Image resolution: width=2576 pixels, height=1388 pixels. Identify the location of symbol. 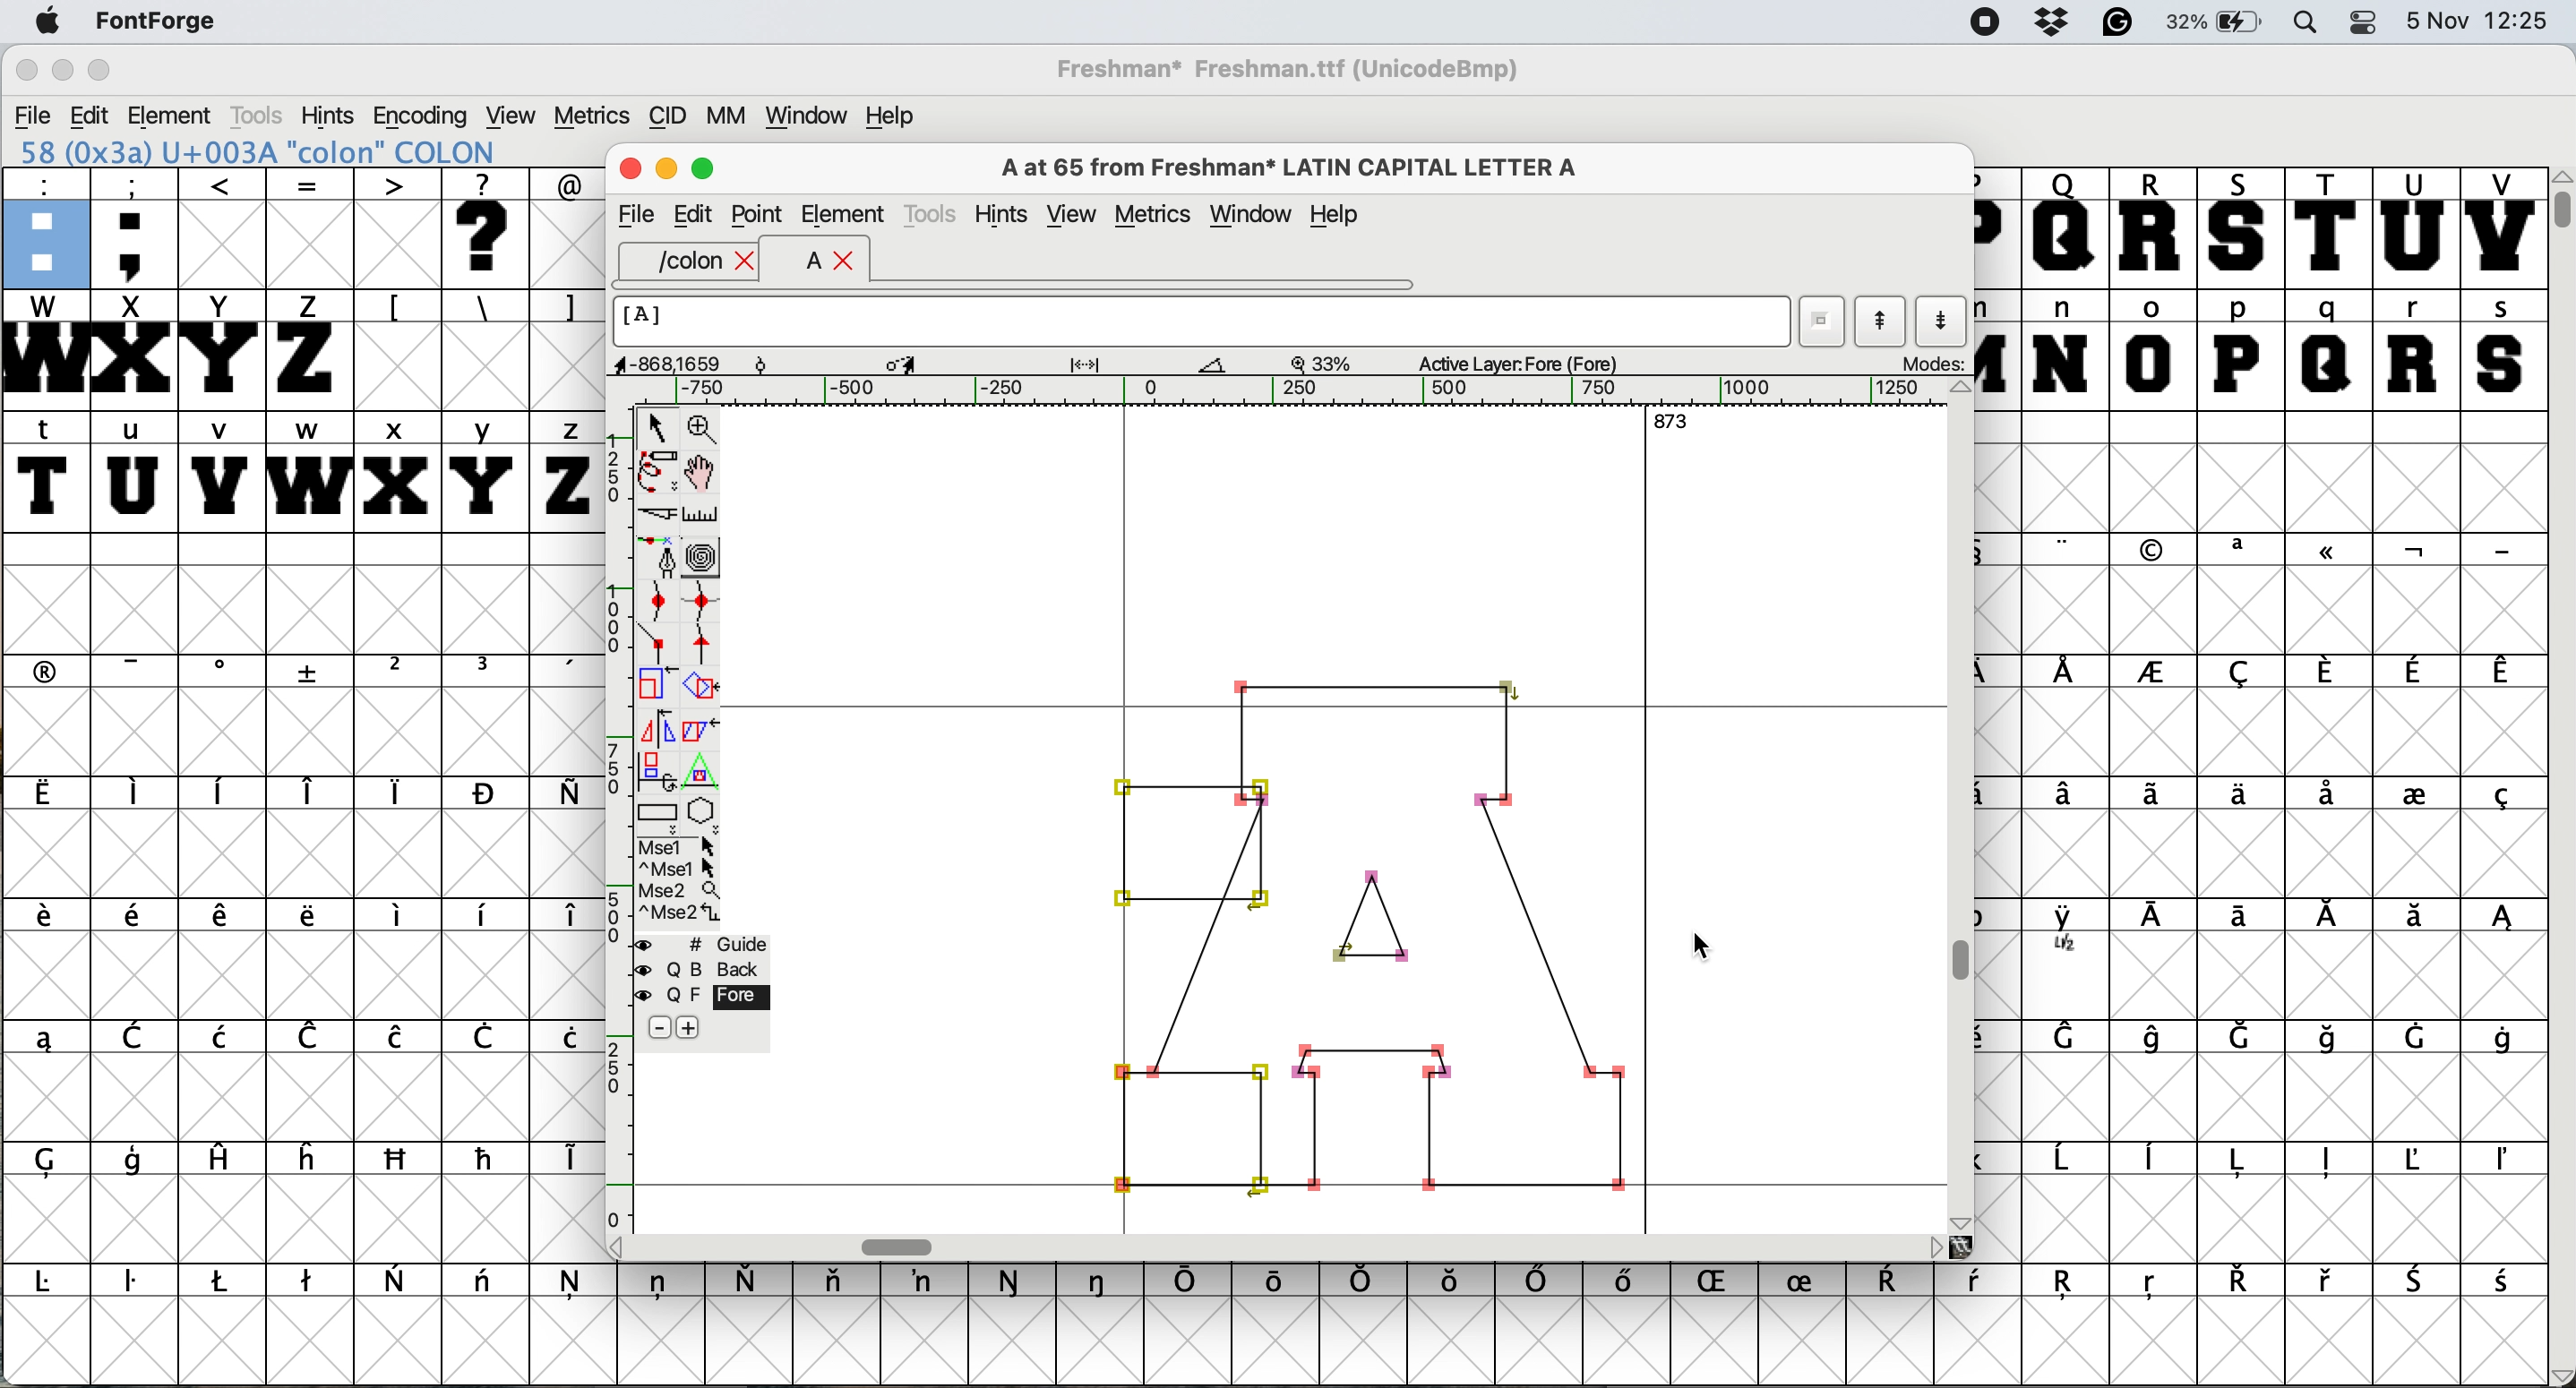
(2499, 550).